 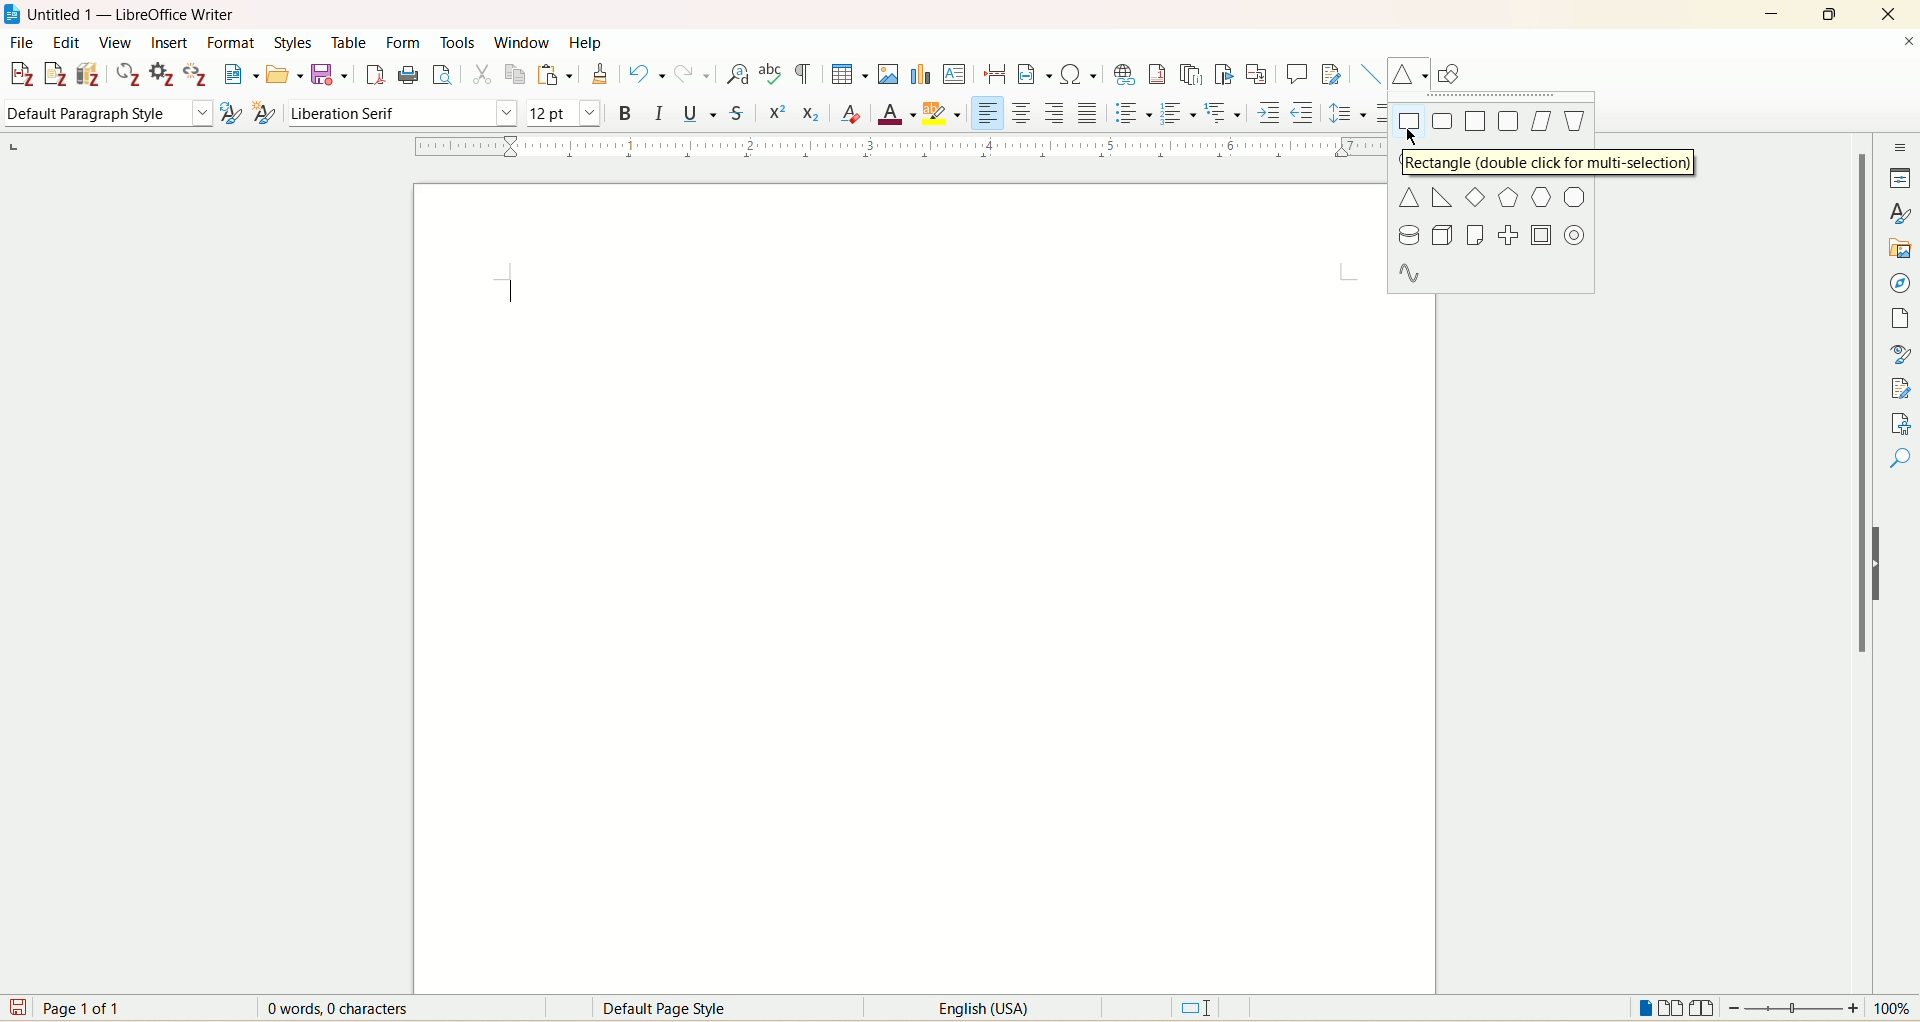 I want to click on insert text box, so click(x=955, y=73).